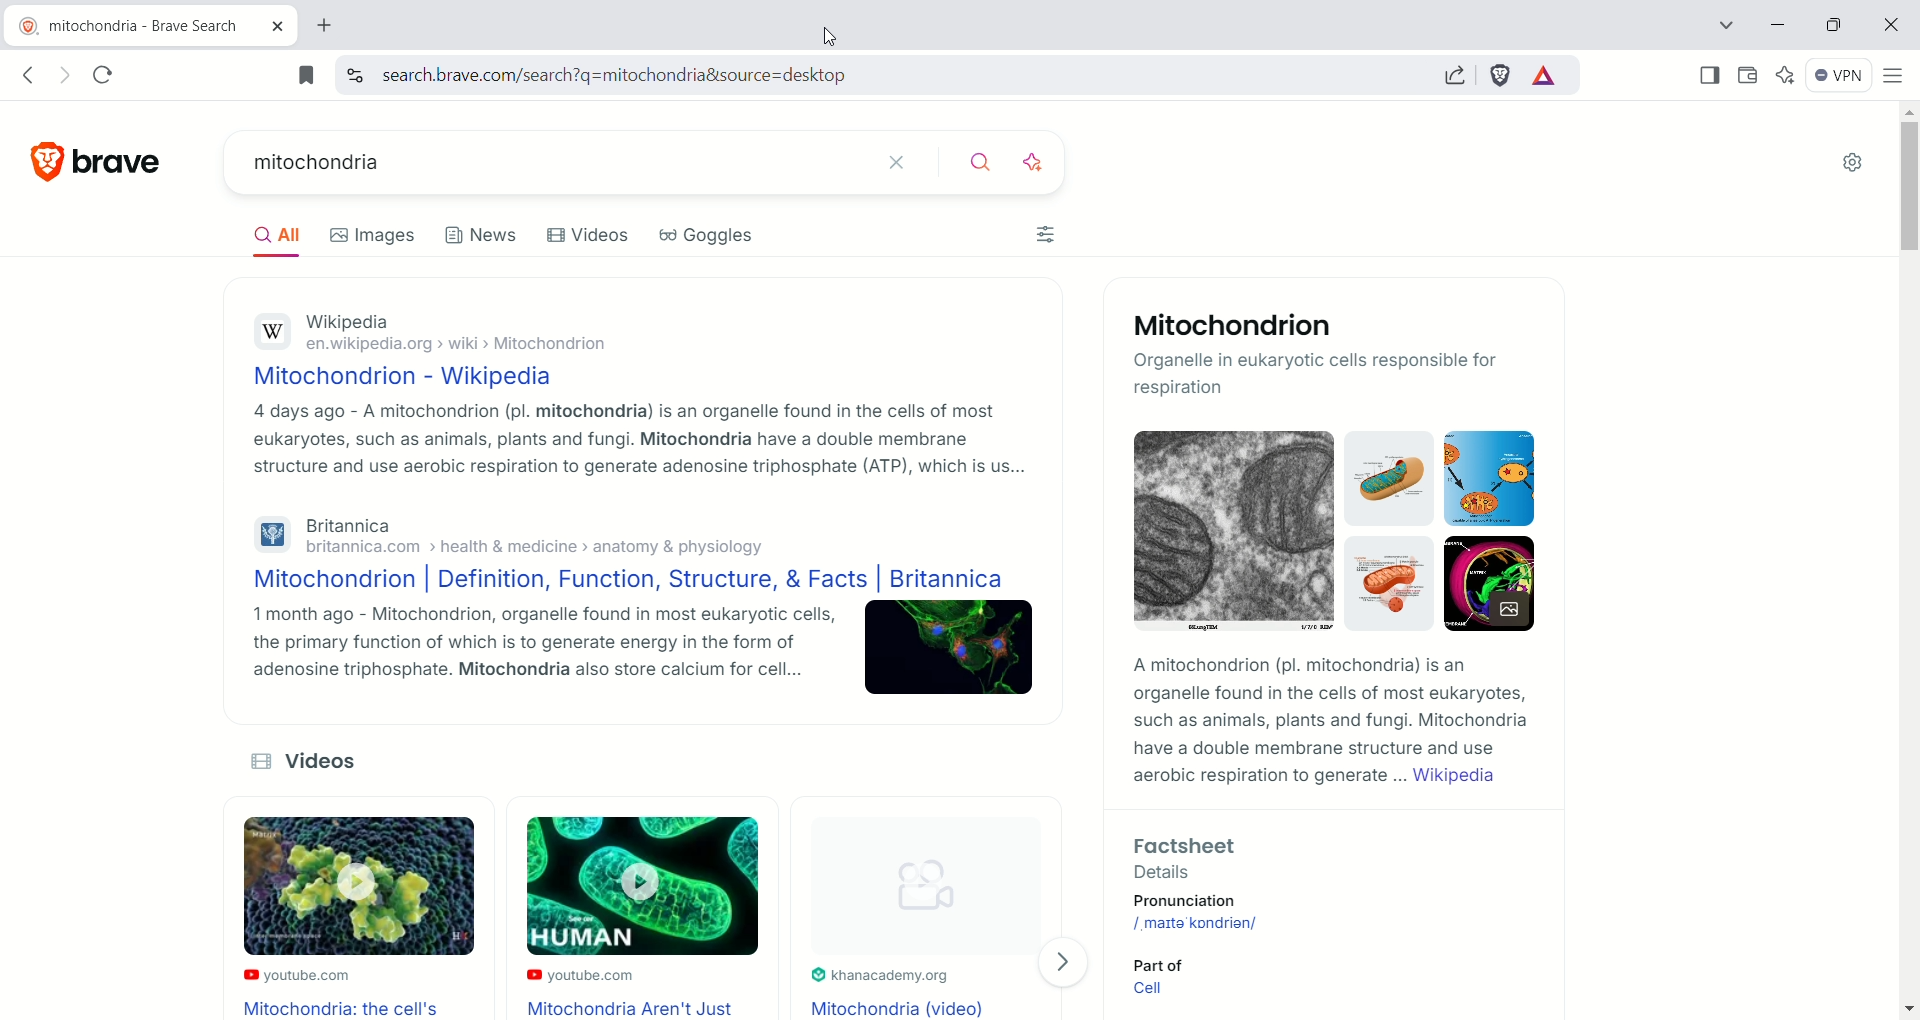 The image size is (1920, 1020). I want to click on Factsheet - Details, so click(1316, 855).